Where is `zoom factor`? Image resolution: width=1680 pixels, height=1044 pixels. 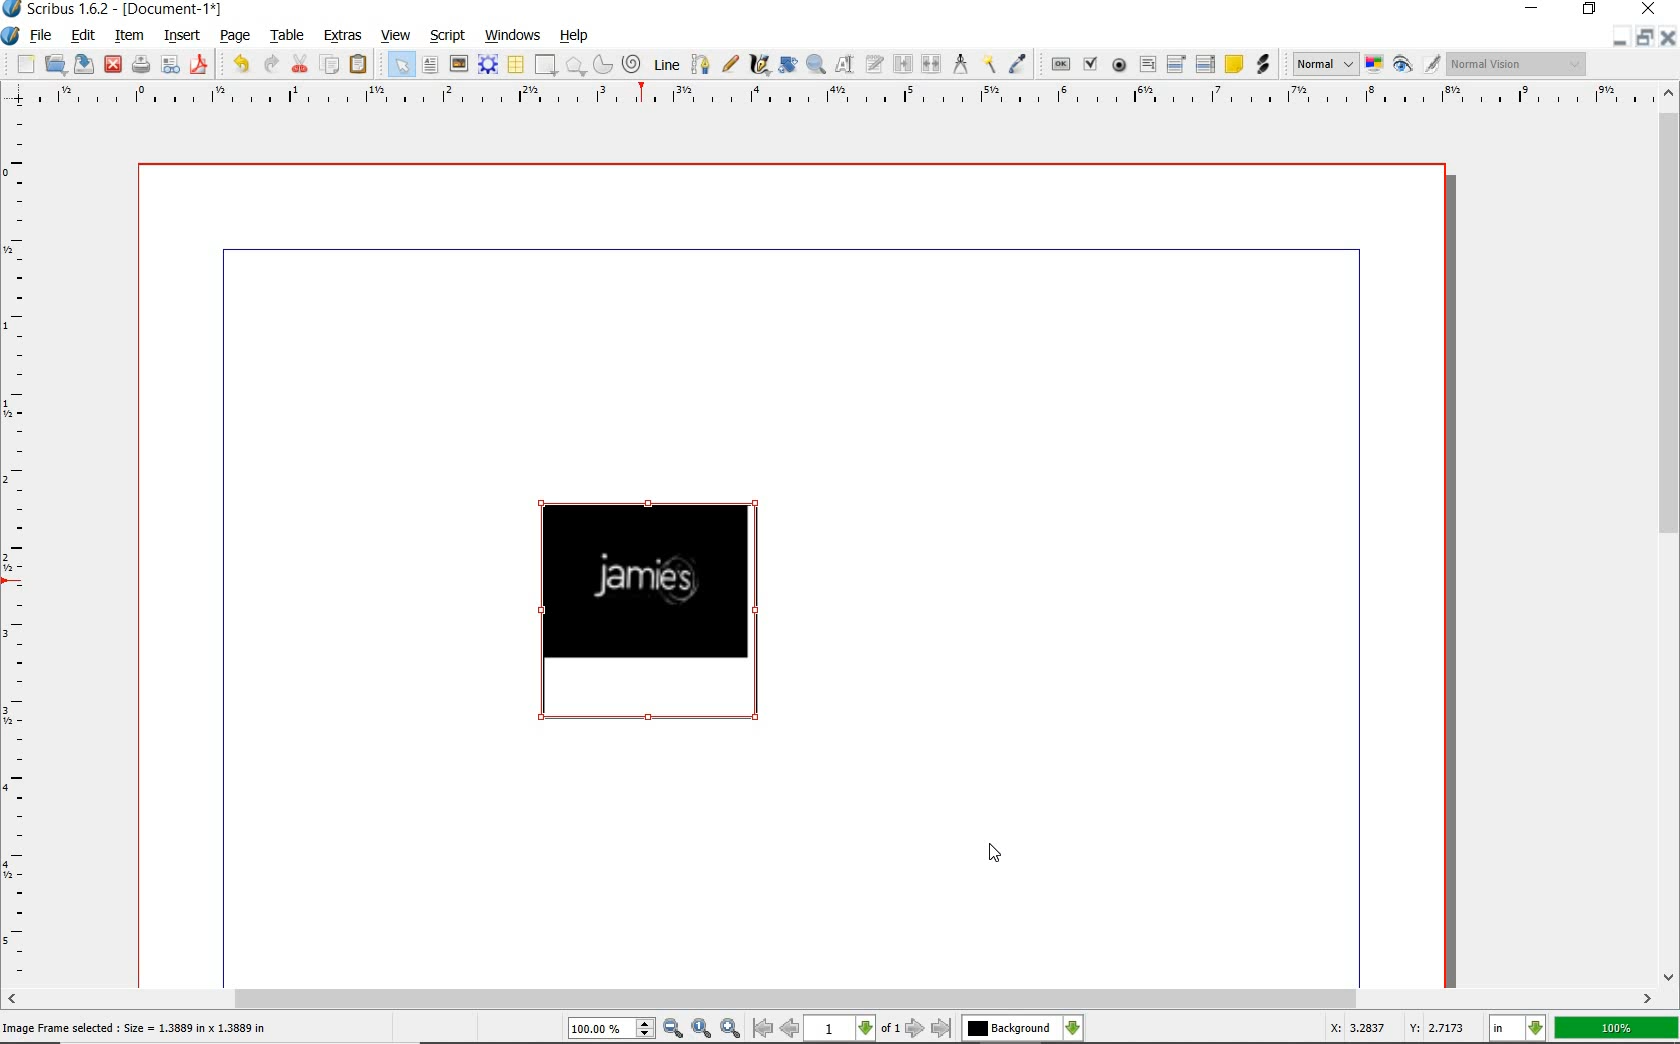 zoom factor is located at coordinates (1617, 1029).